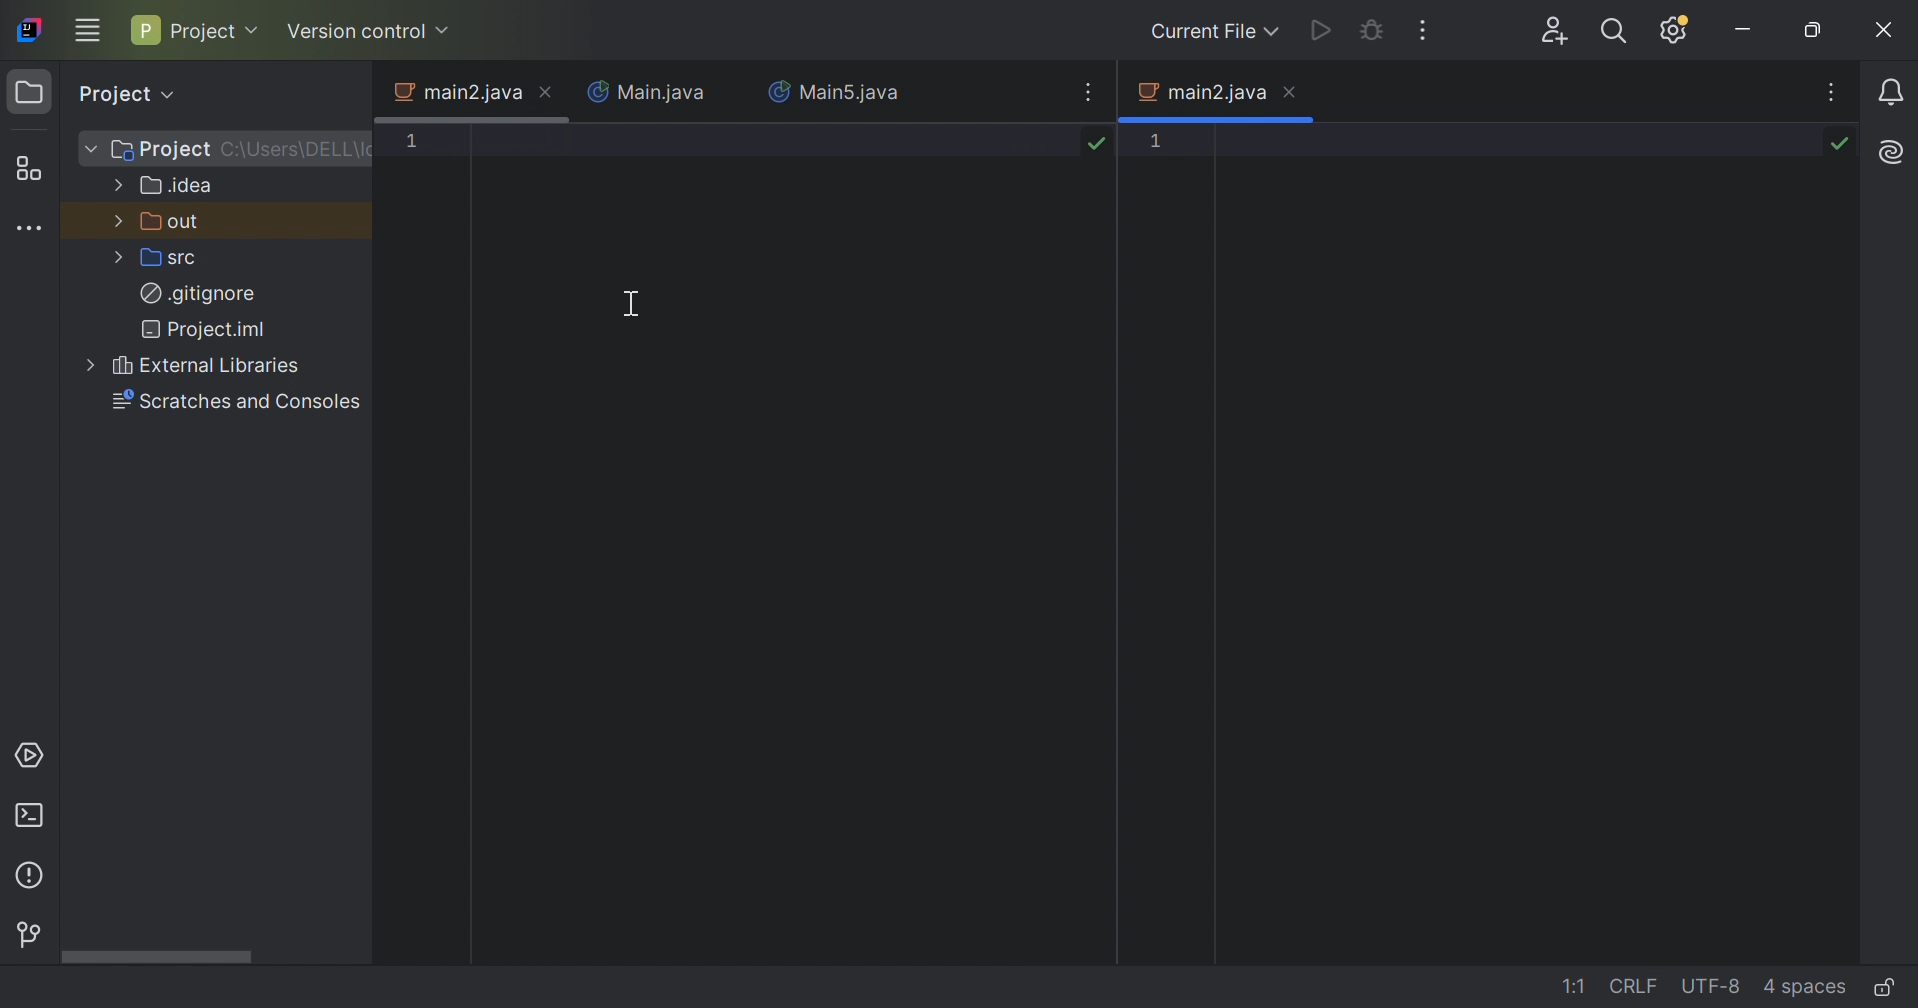 Image resolution: width=1918 pixels, height=1008 pixels. I want to click on Updates available, IDE and Project settings., so click(1675, 29).